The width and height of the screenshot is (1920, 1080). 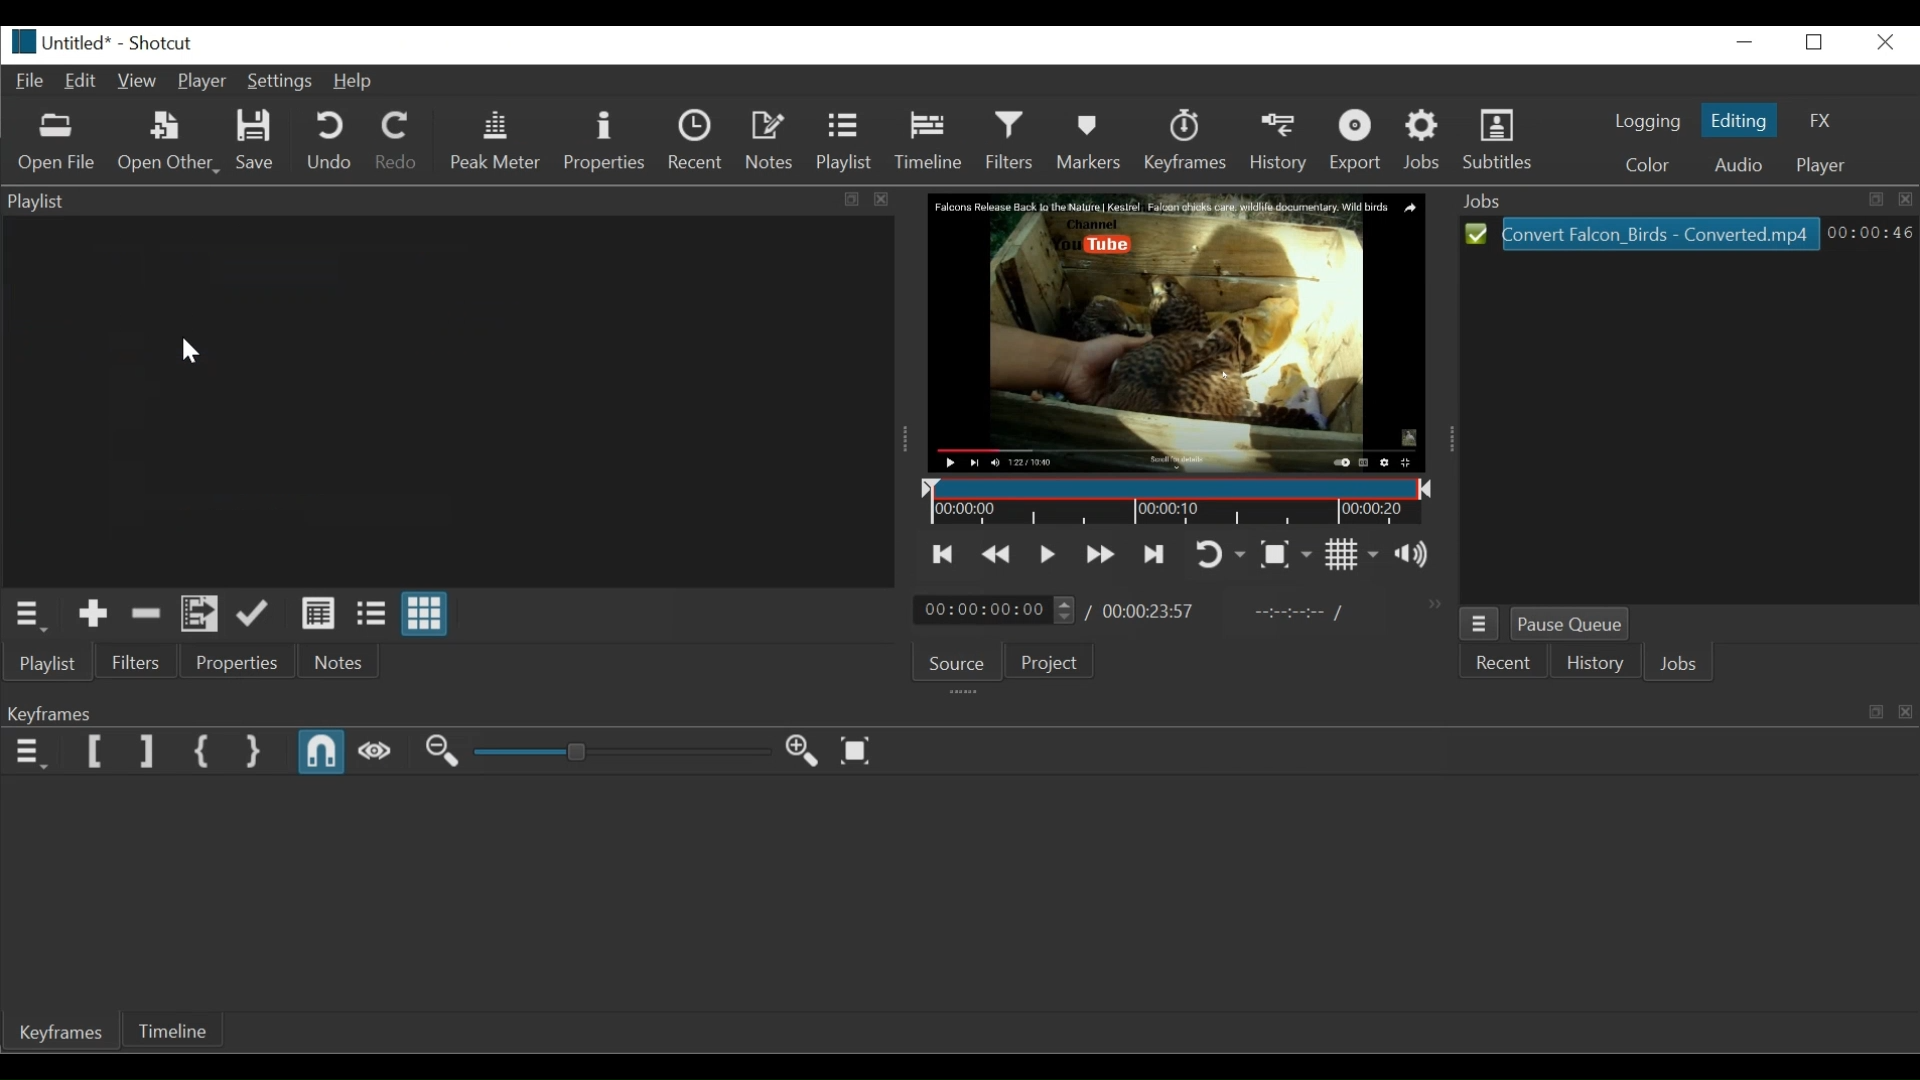 What do you see at coordinates (1642, 124) in the screenshot?
I see `Logging` at bounding box center [1642, 124].